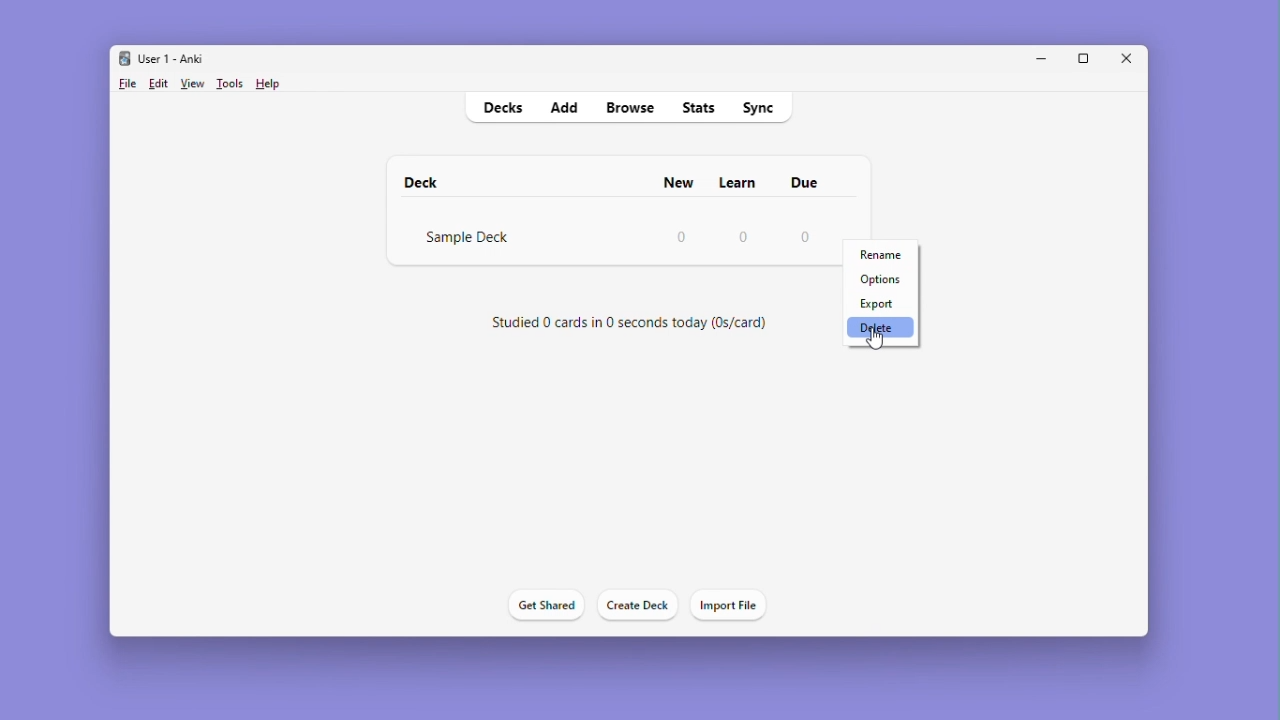 This screenshot has width=1280, height=720. What do you see at coordinates (1132, 58) in the screenshot?
I see `Close` at bounding box center [1132, 58].